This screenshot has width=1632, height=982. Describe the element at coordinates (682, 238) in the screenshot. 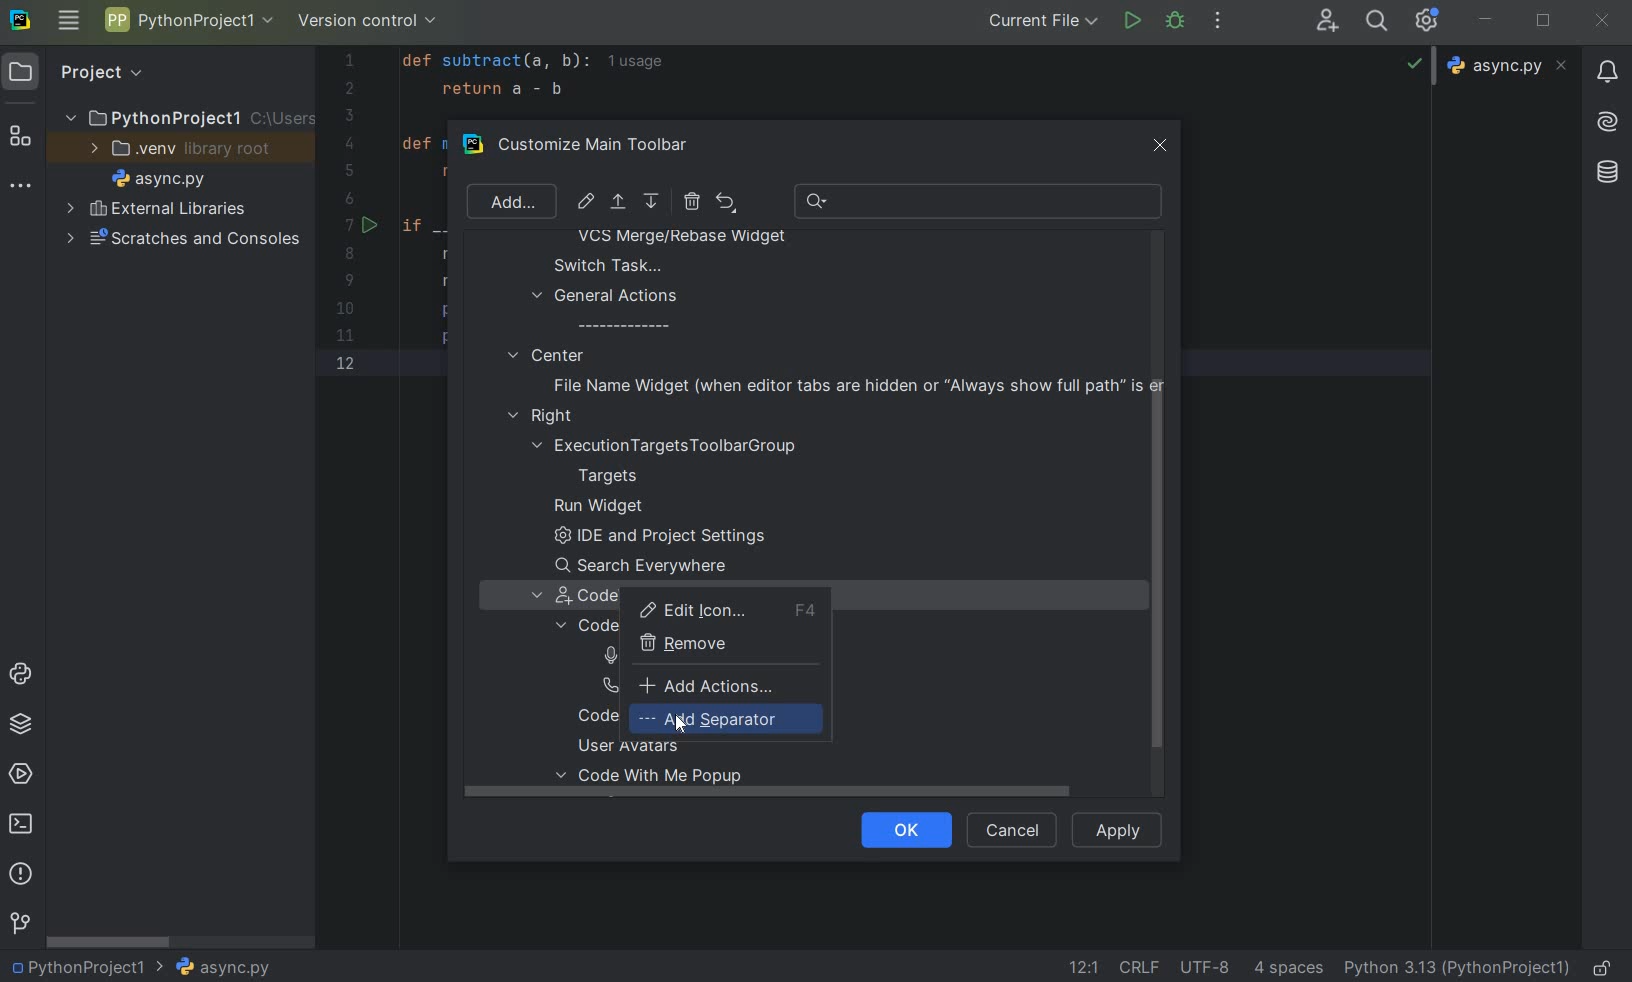

I see `VCS Merge/rebase widget` at that location.